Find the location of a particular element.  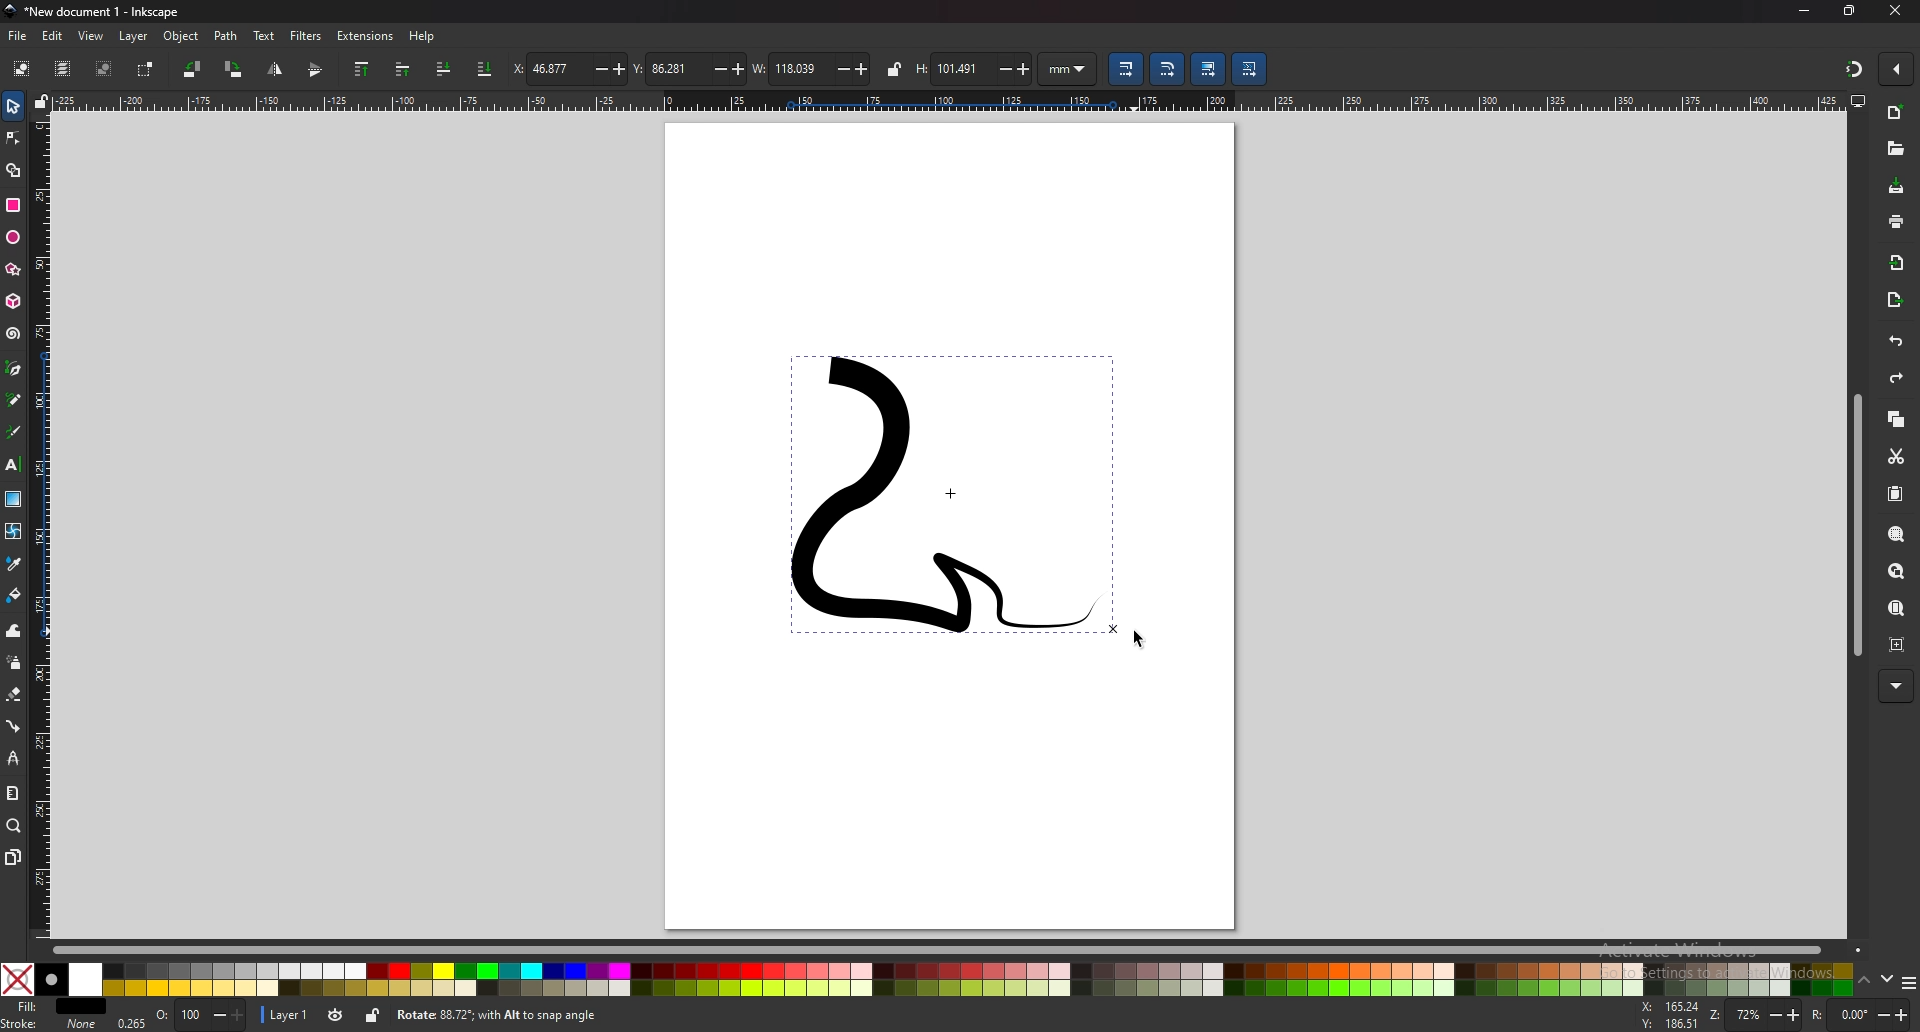

scroll bar is located at coordinates (1857, 525).